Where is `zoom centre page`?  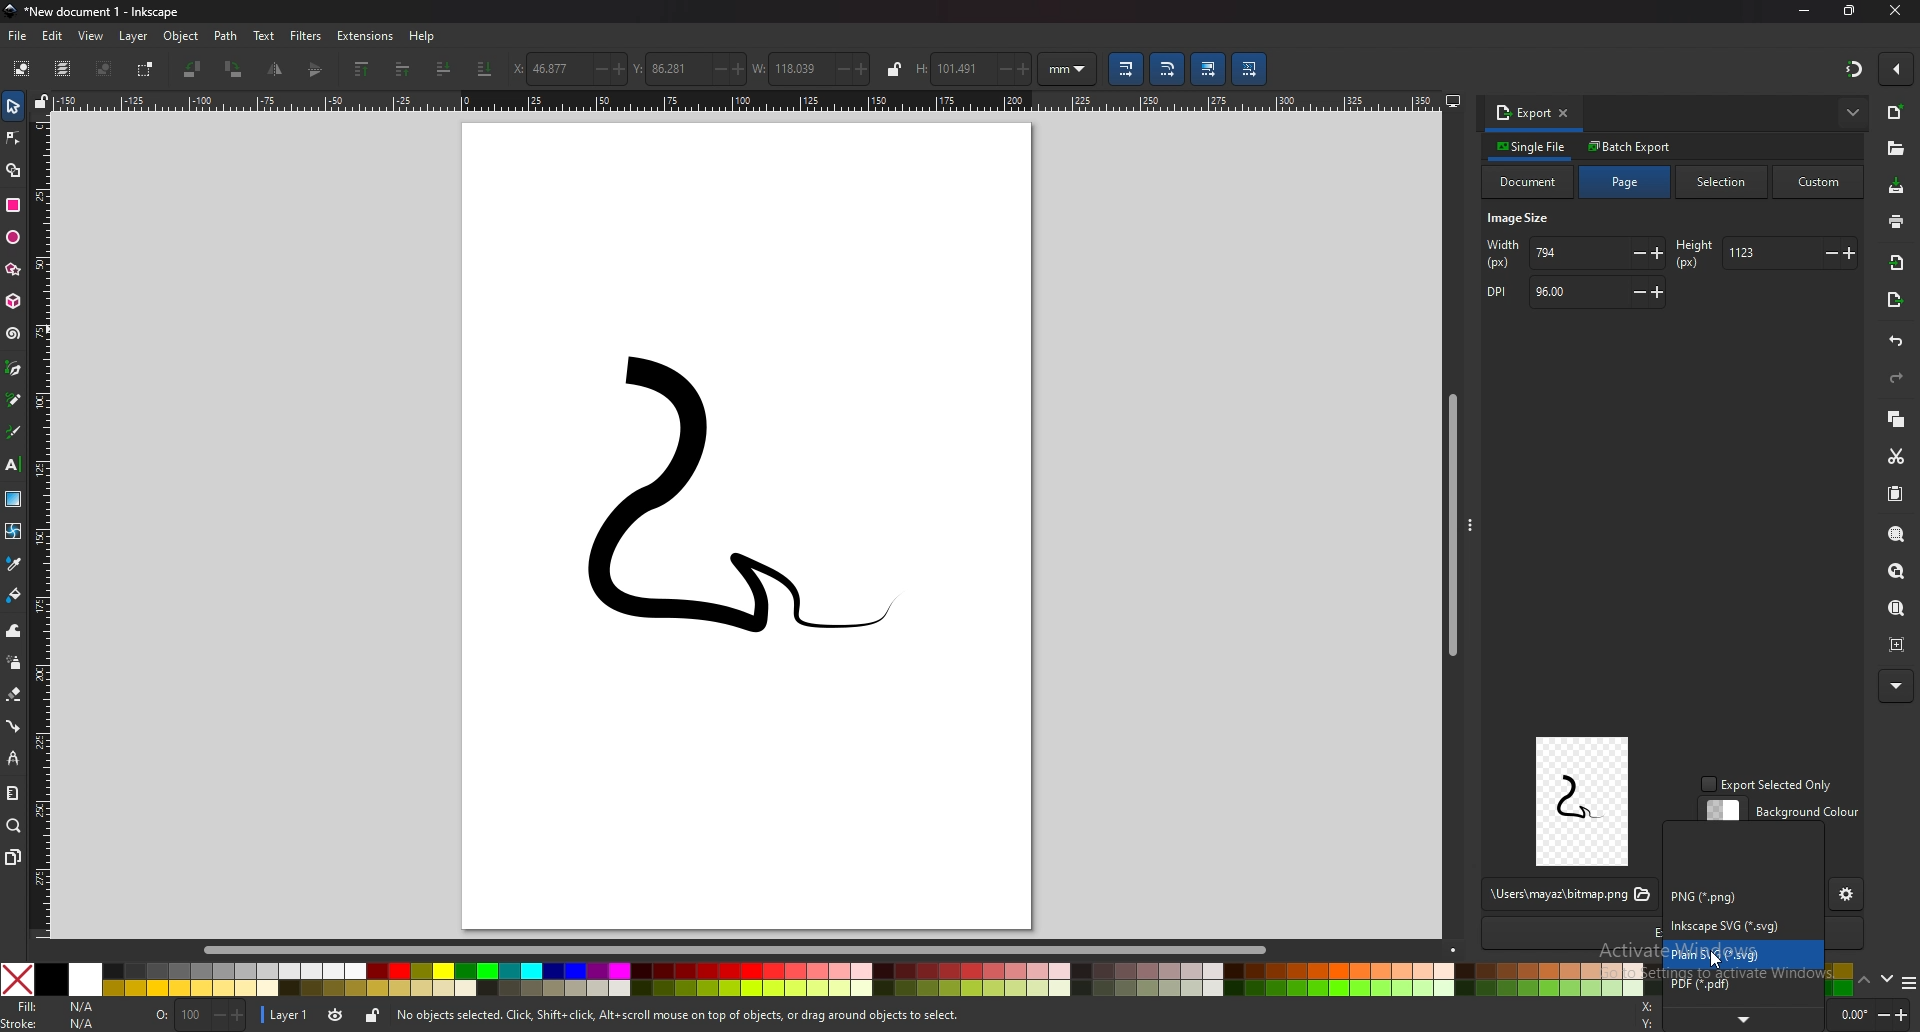
zoom centre page is located at coordinates (1899, 644).